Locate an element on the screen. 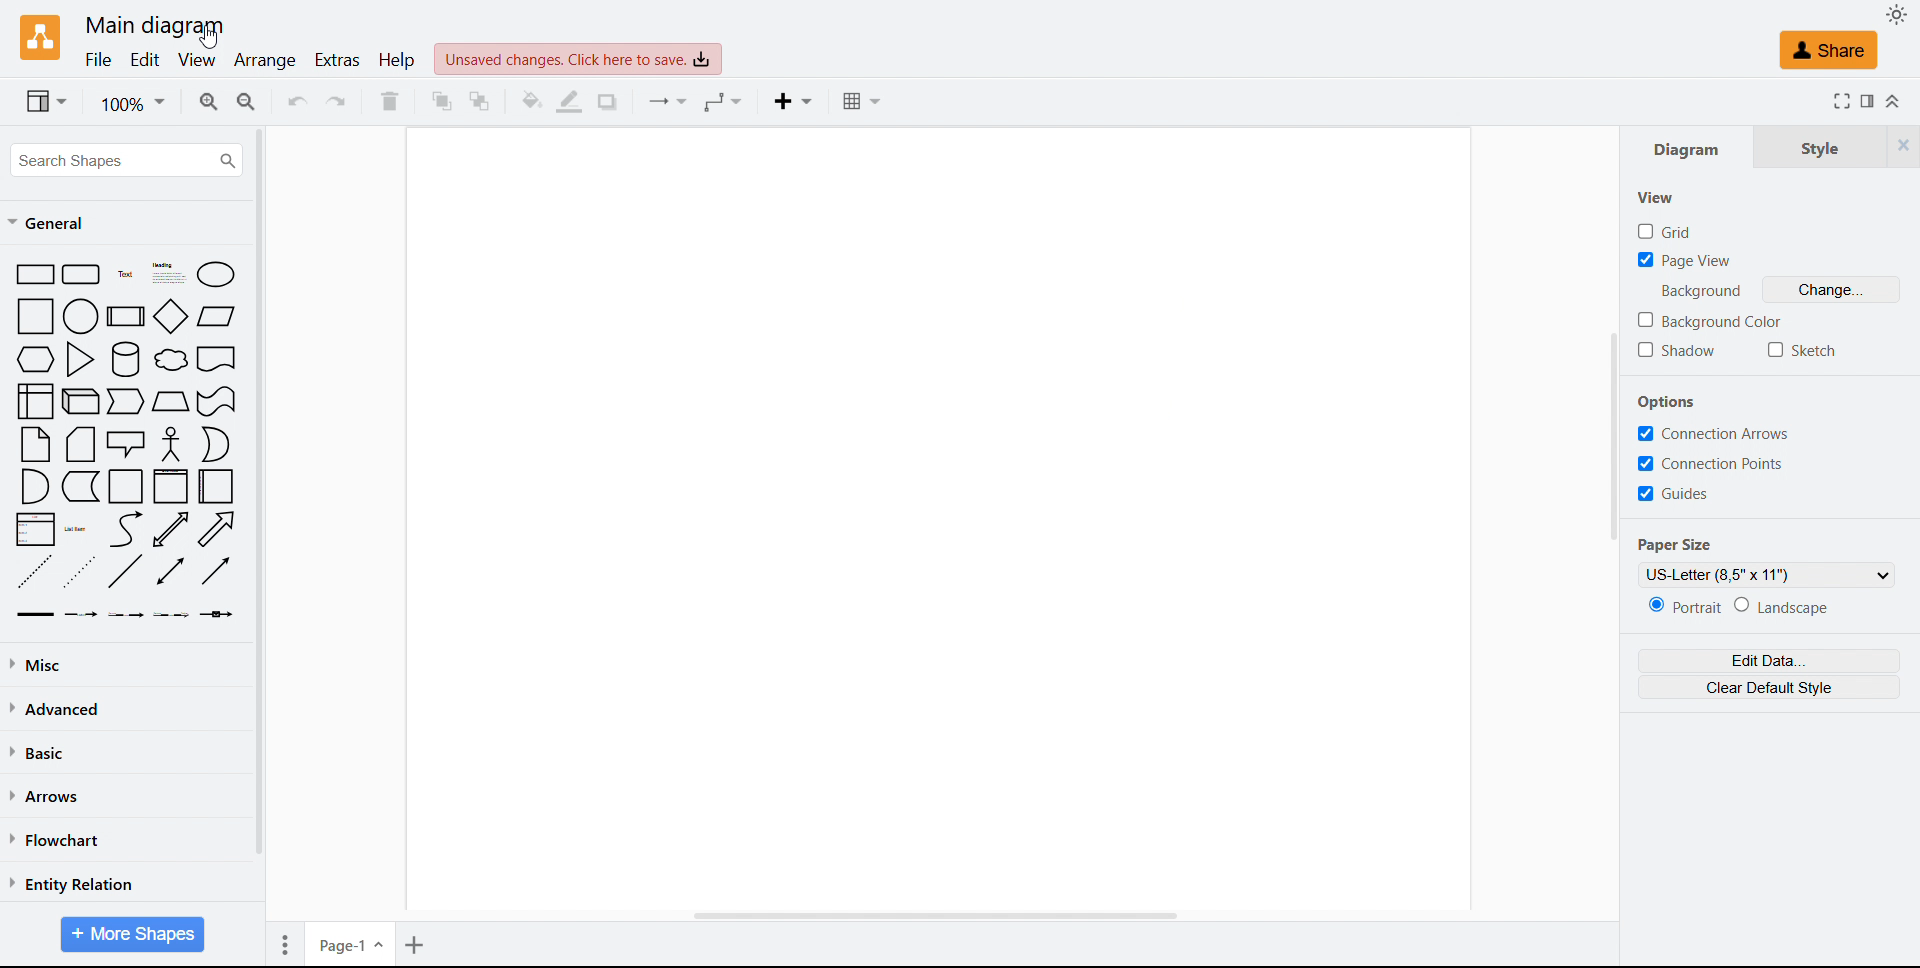  Search shapes  is located at coordinates (128, 159).